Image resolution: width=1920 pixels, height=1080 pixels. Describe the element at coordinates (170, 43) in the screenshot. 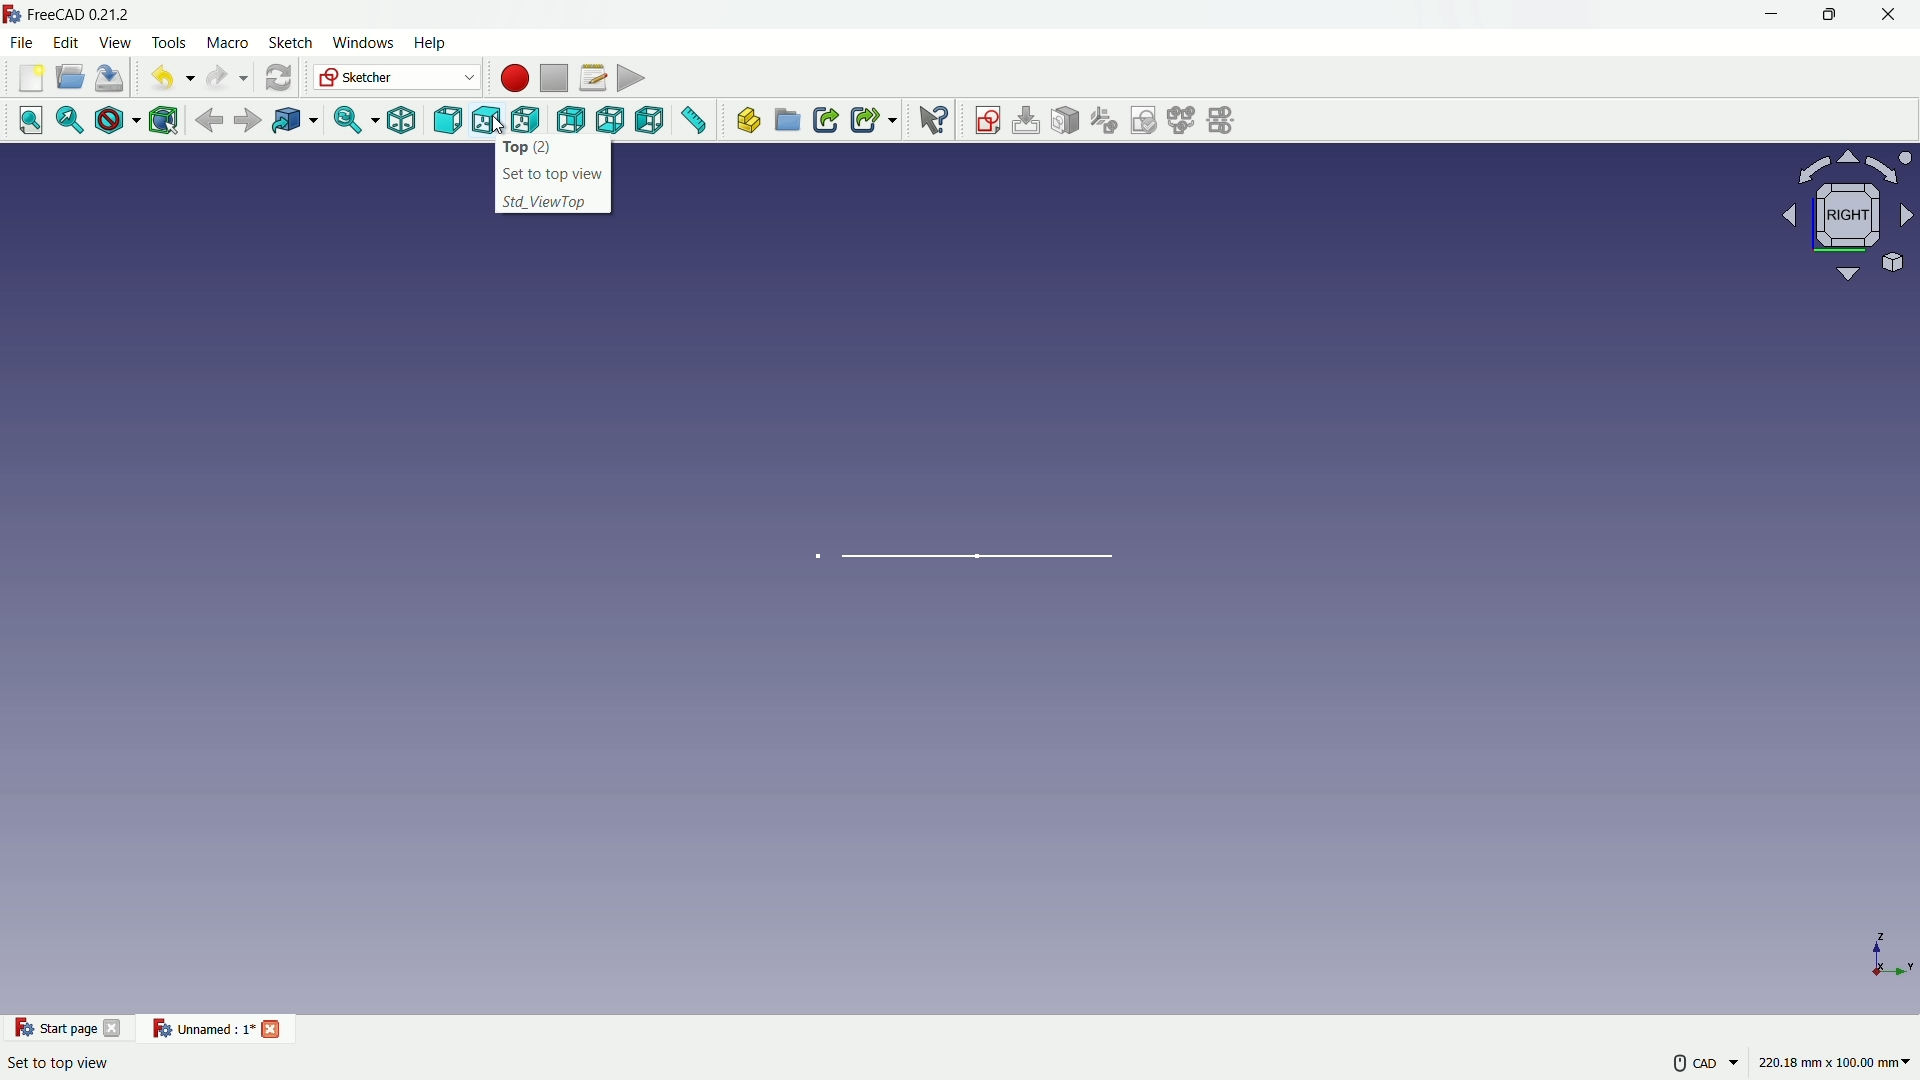

I see `tools menu` at that location.